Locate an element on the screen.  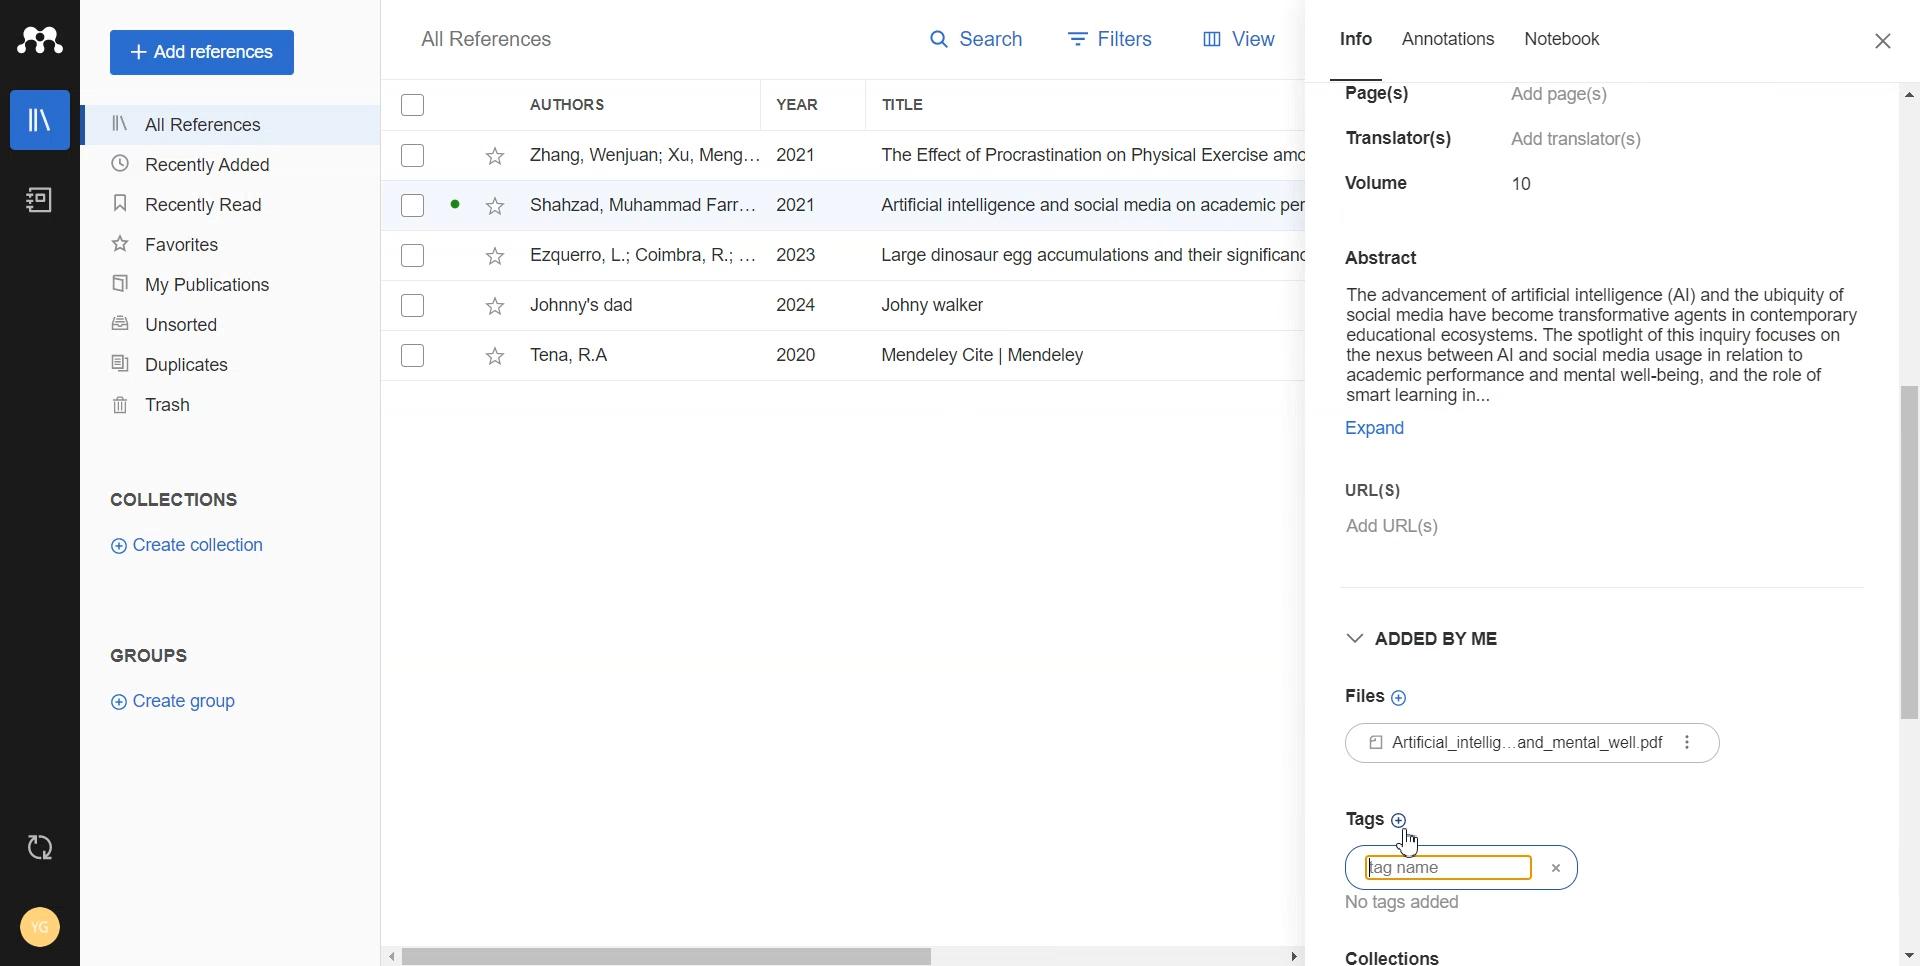
Search is located at coordinates (968, 42).